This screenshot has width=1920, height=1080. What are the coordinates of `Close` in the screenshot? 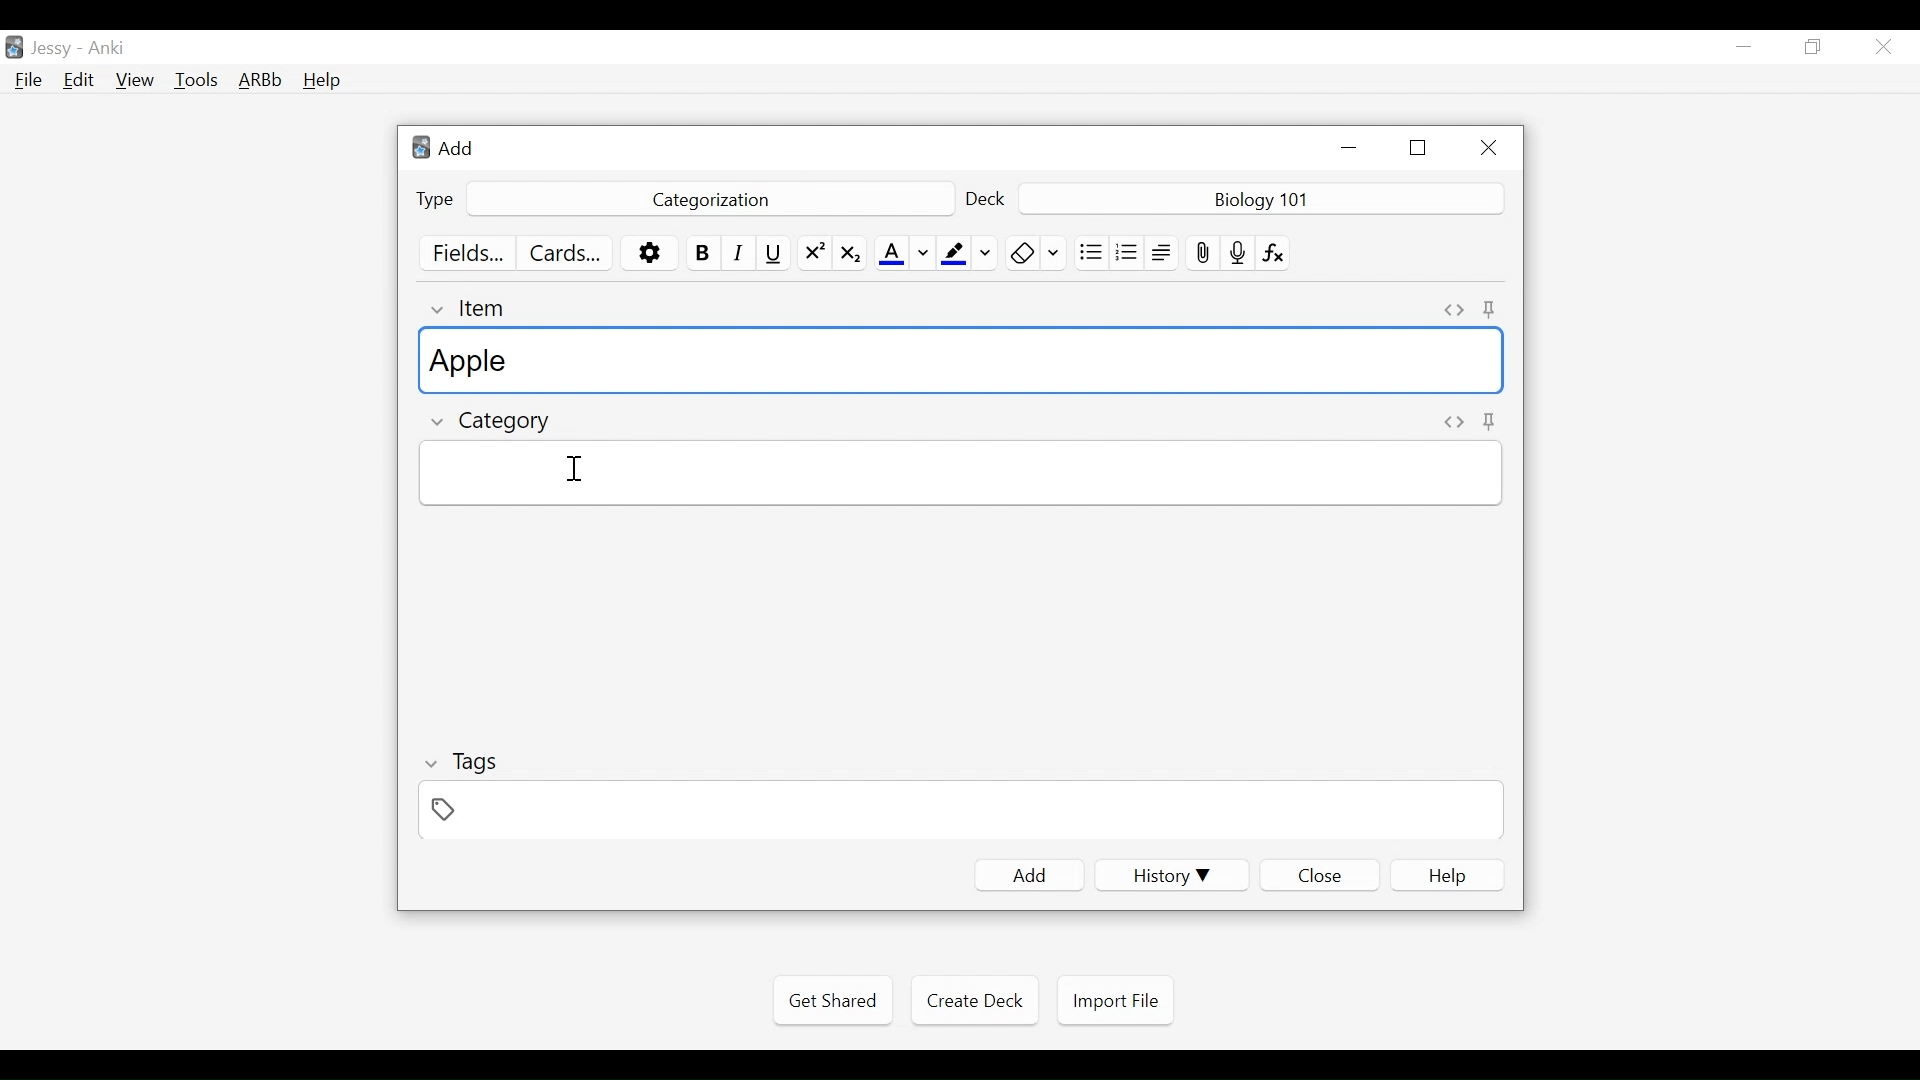 It's located at (1319, 876).